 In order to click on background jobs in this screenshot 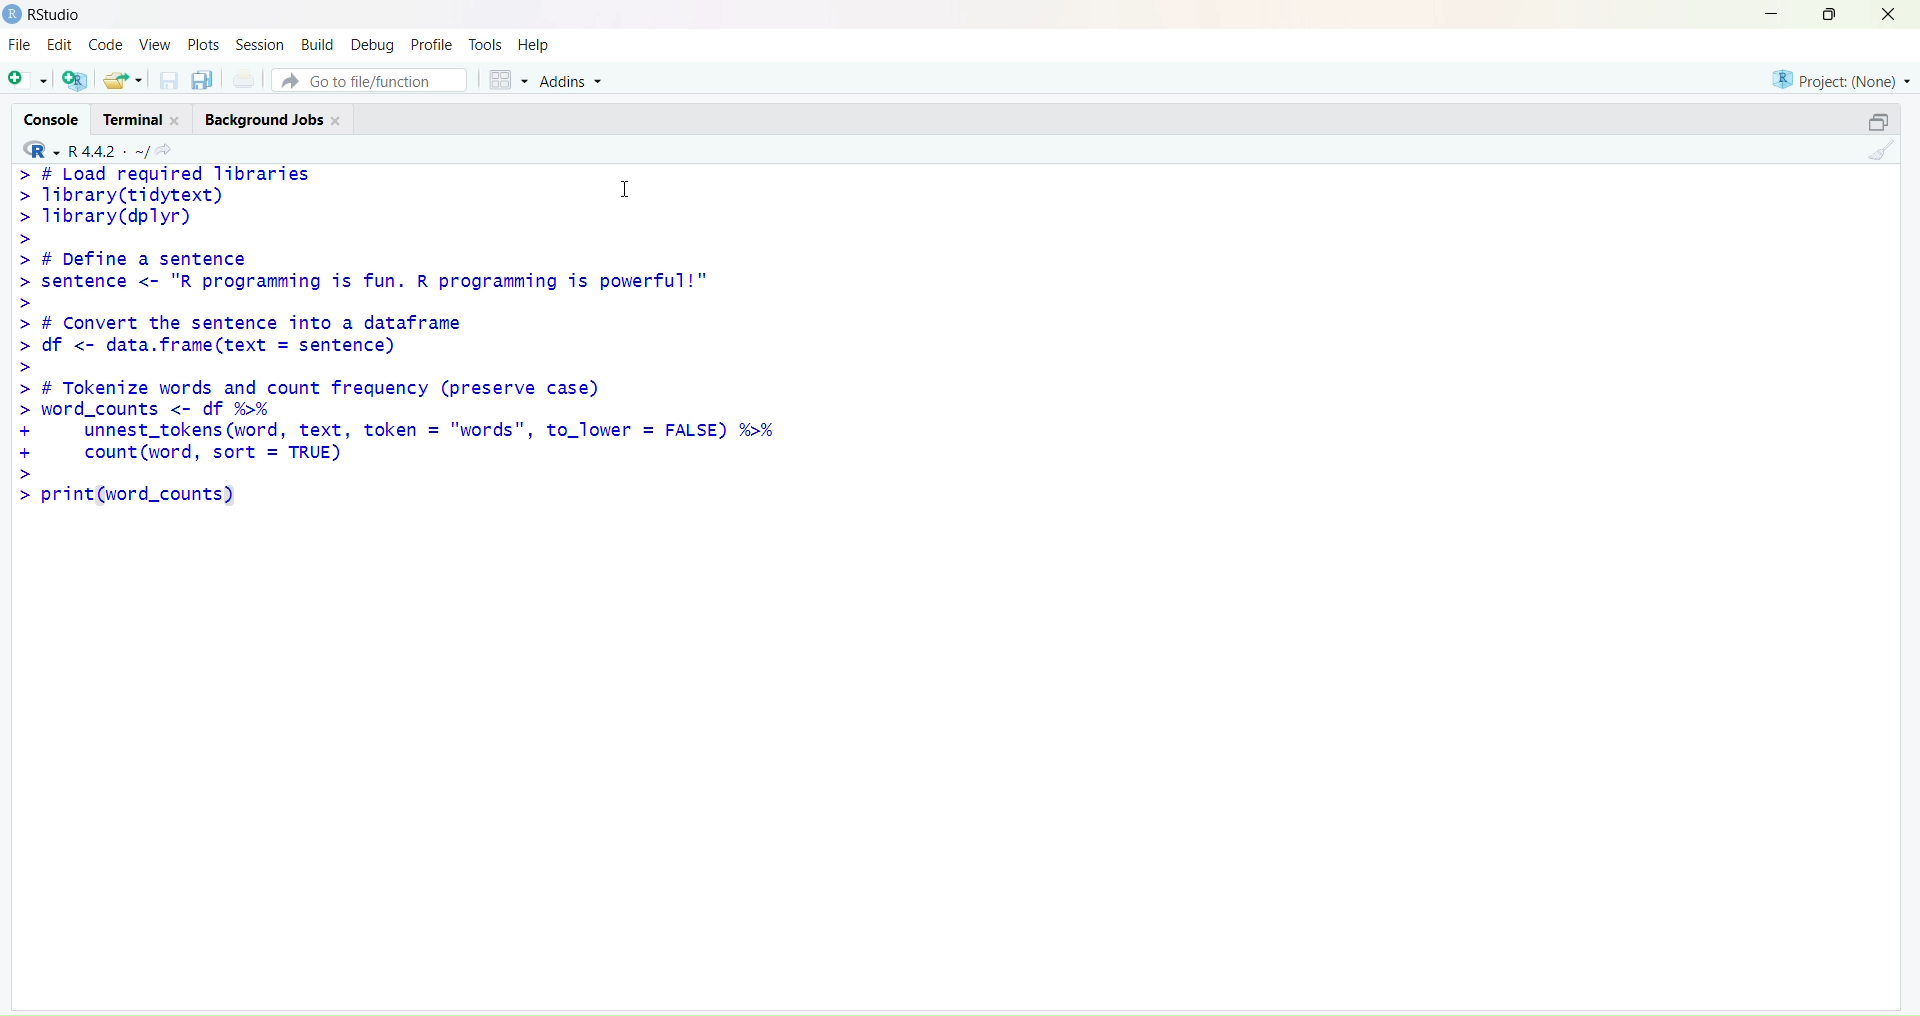, I will do `click(274, 121)`.